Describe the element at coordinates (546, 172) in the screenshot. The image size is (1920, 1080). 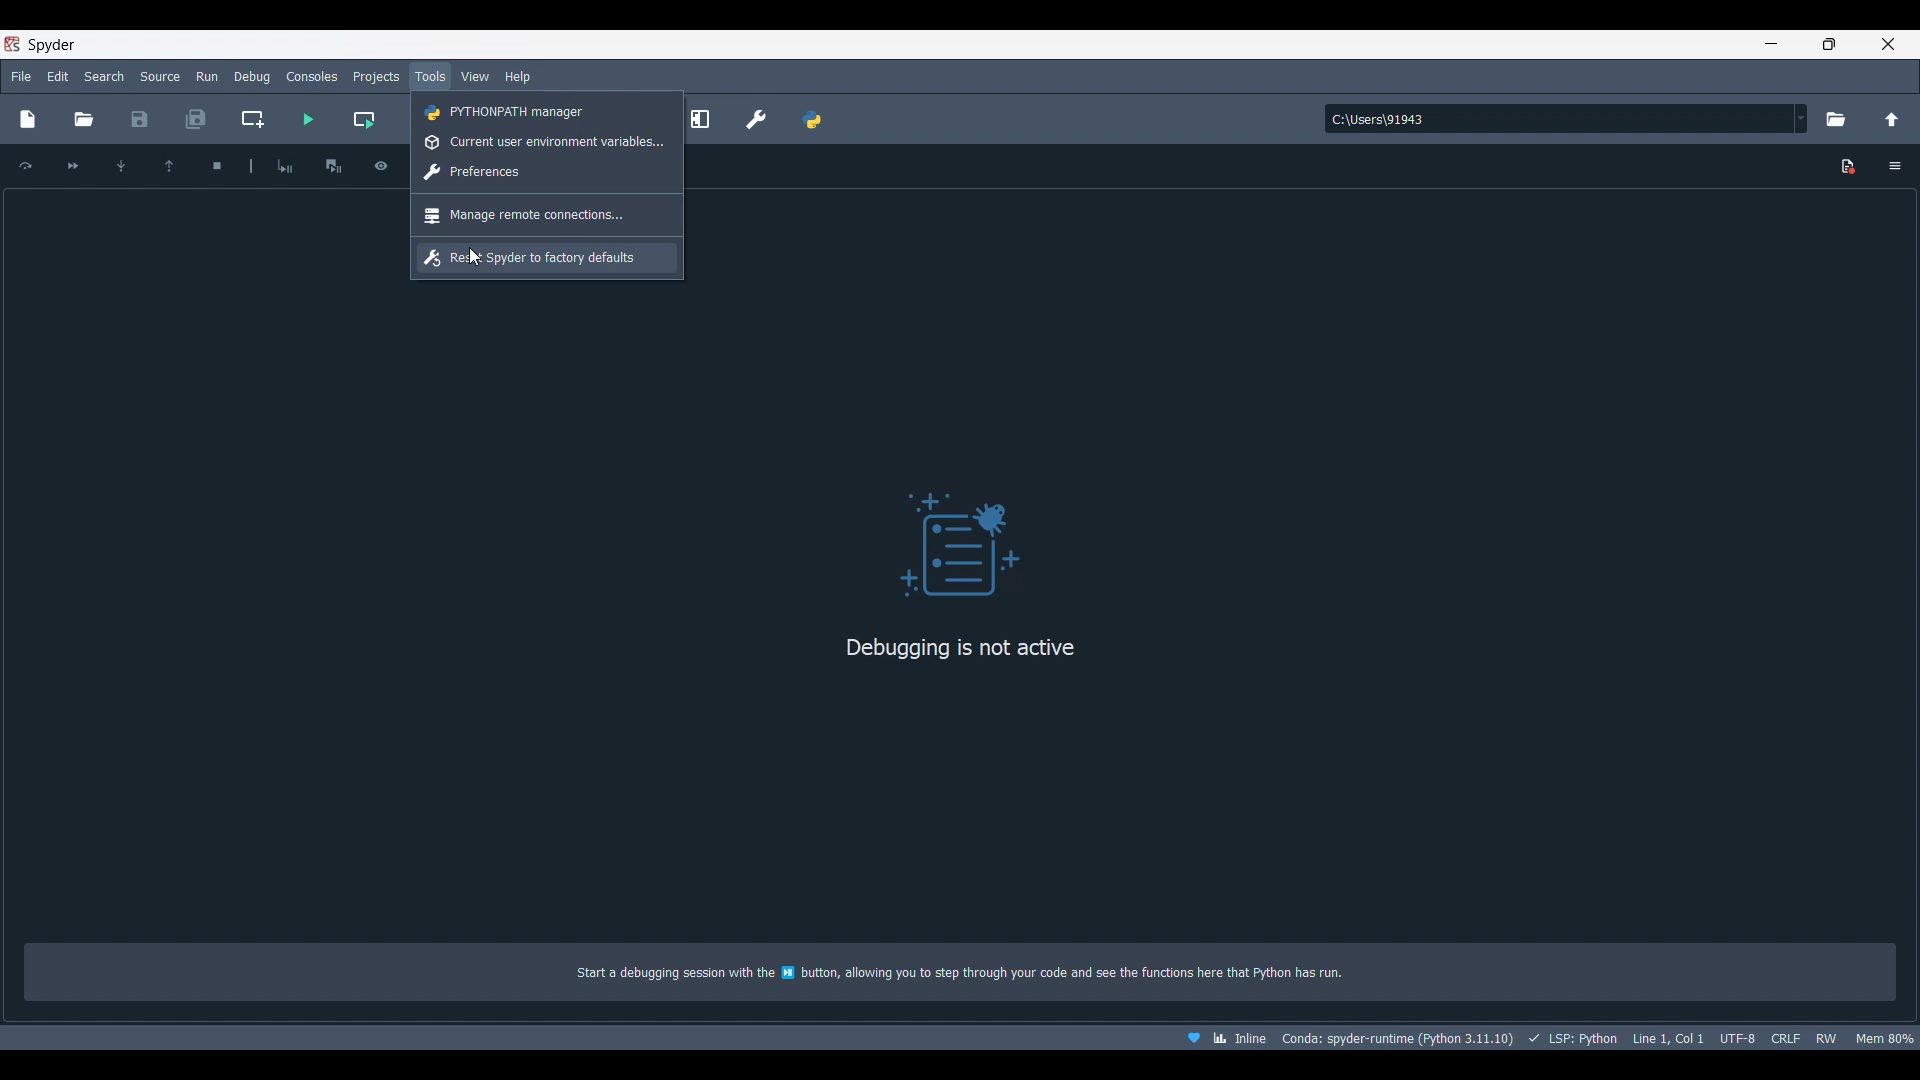
I see `Preferences` at that location.